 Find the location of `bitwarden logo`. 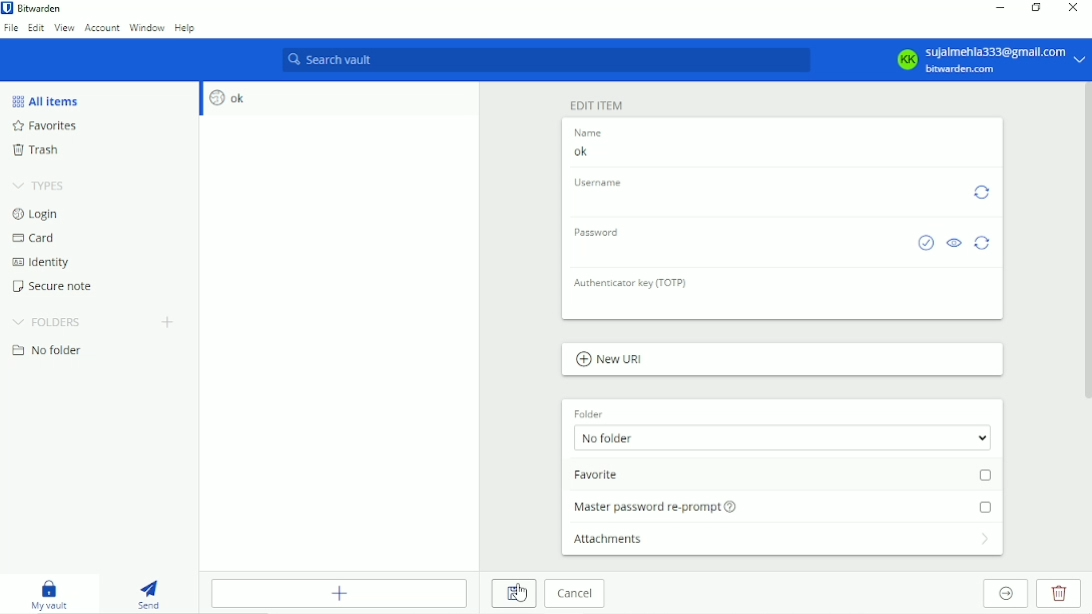

bitwarden logo is located at coordinates (7, 8).